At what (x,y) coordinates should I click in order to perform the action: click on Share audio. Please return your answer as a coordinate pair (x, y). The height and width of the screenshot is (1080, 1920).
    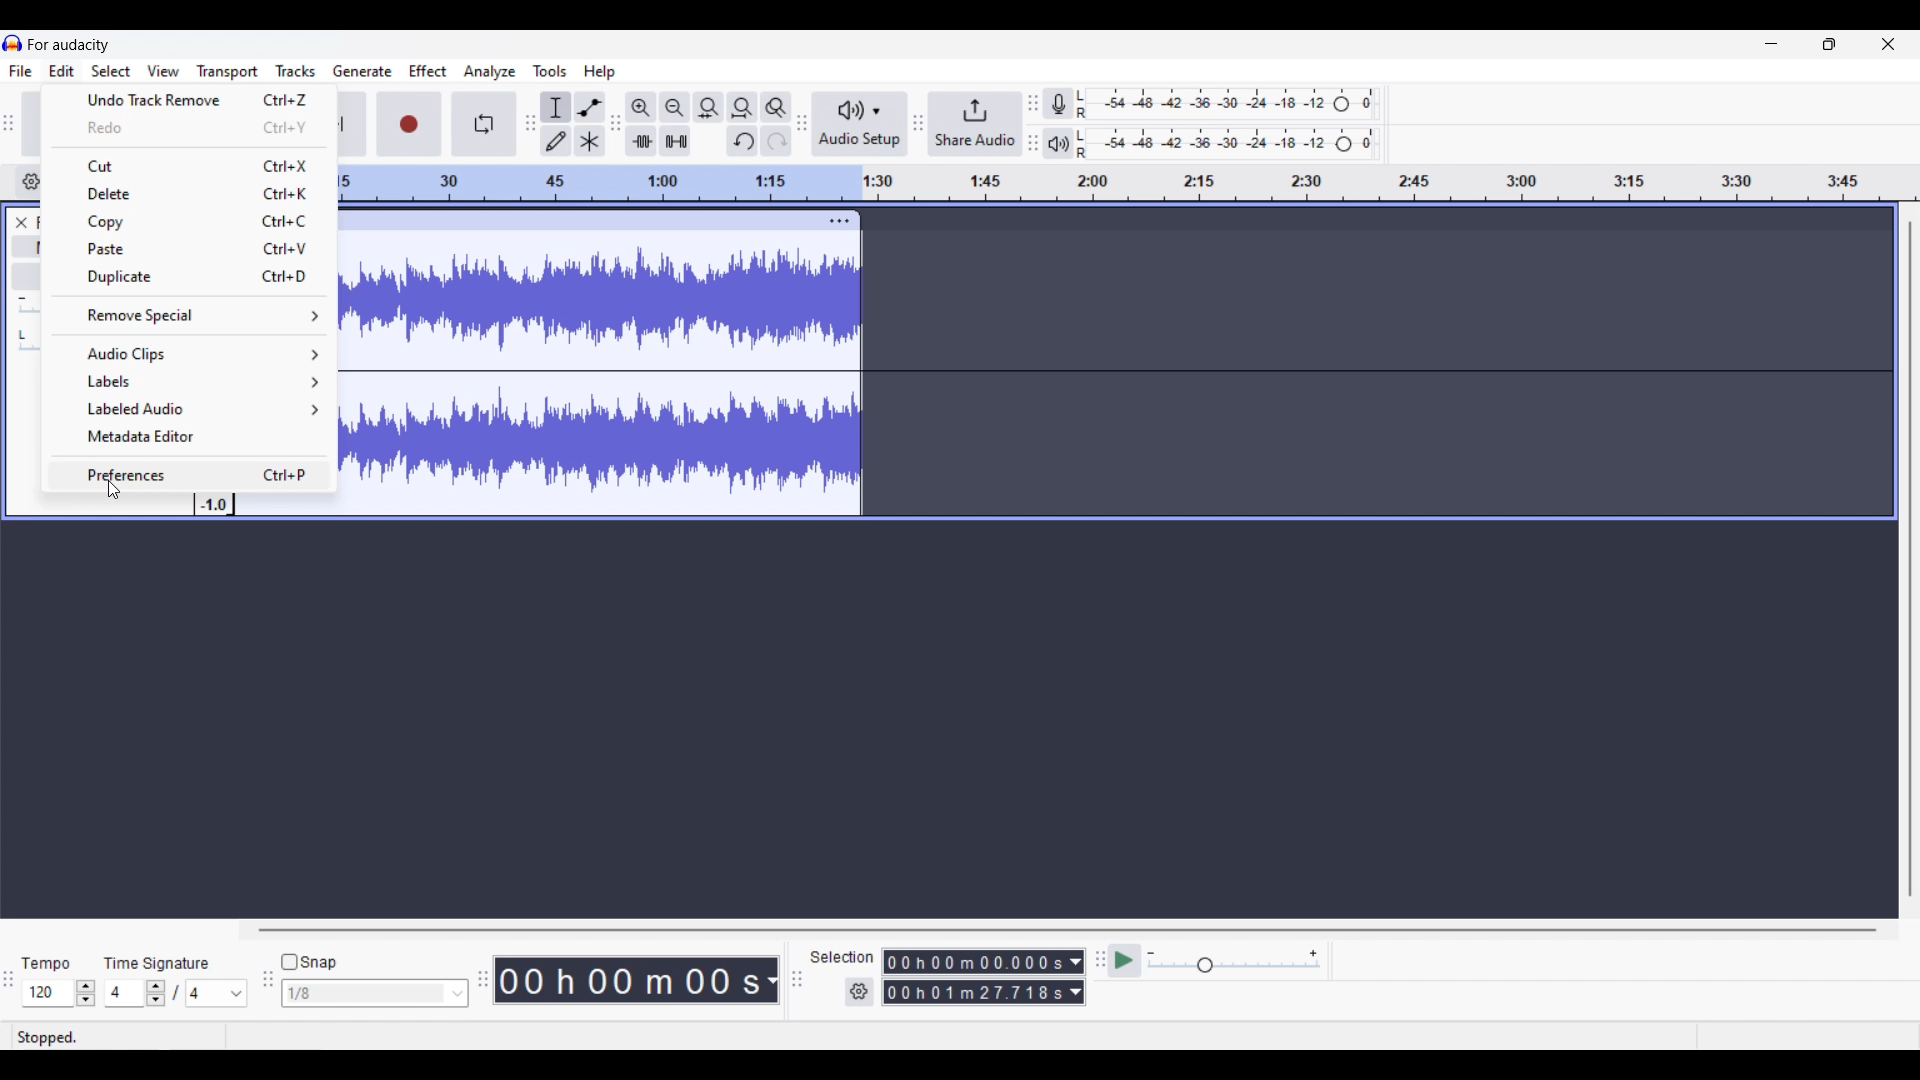
    Looking at the image, I should click on (976, 124).